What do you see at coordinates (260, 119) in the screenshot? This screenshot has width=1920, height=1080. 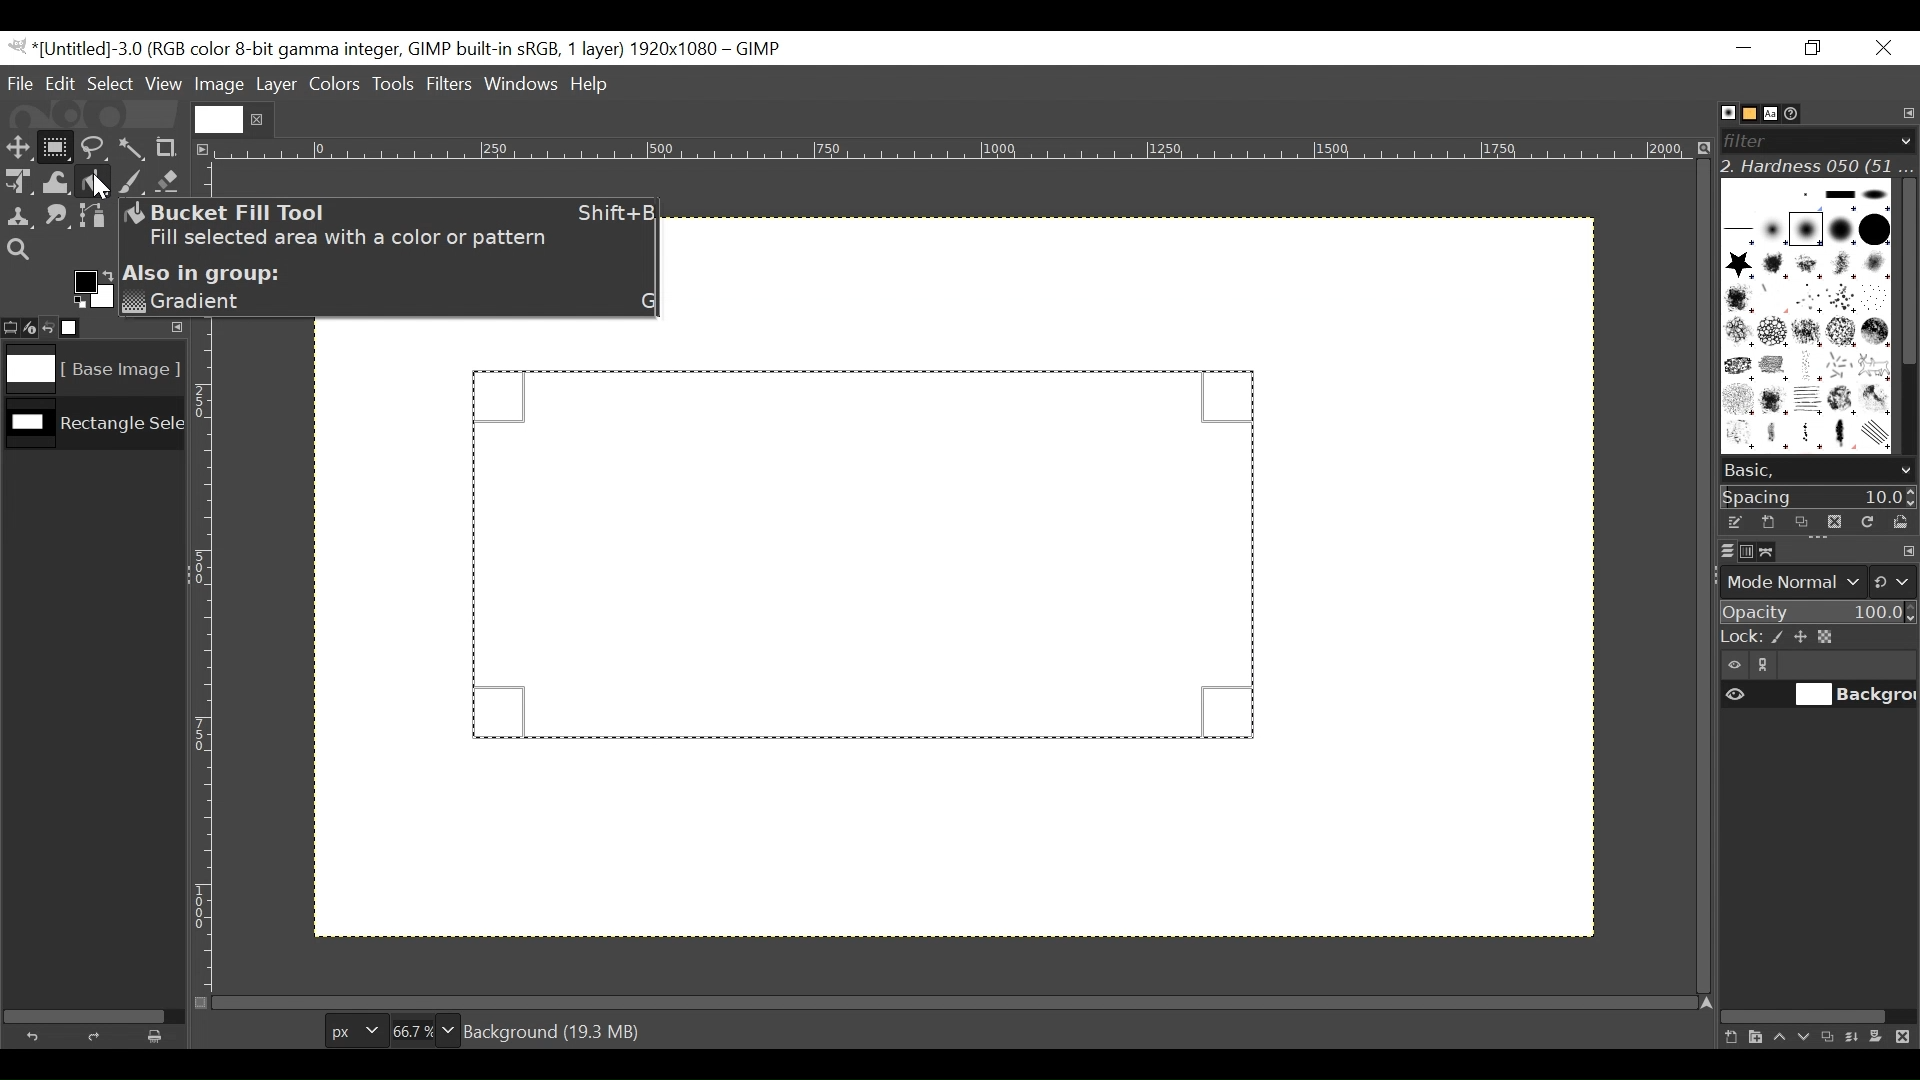 I see `close` at bounding box center [260, 119].